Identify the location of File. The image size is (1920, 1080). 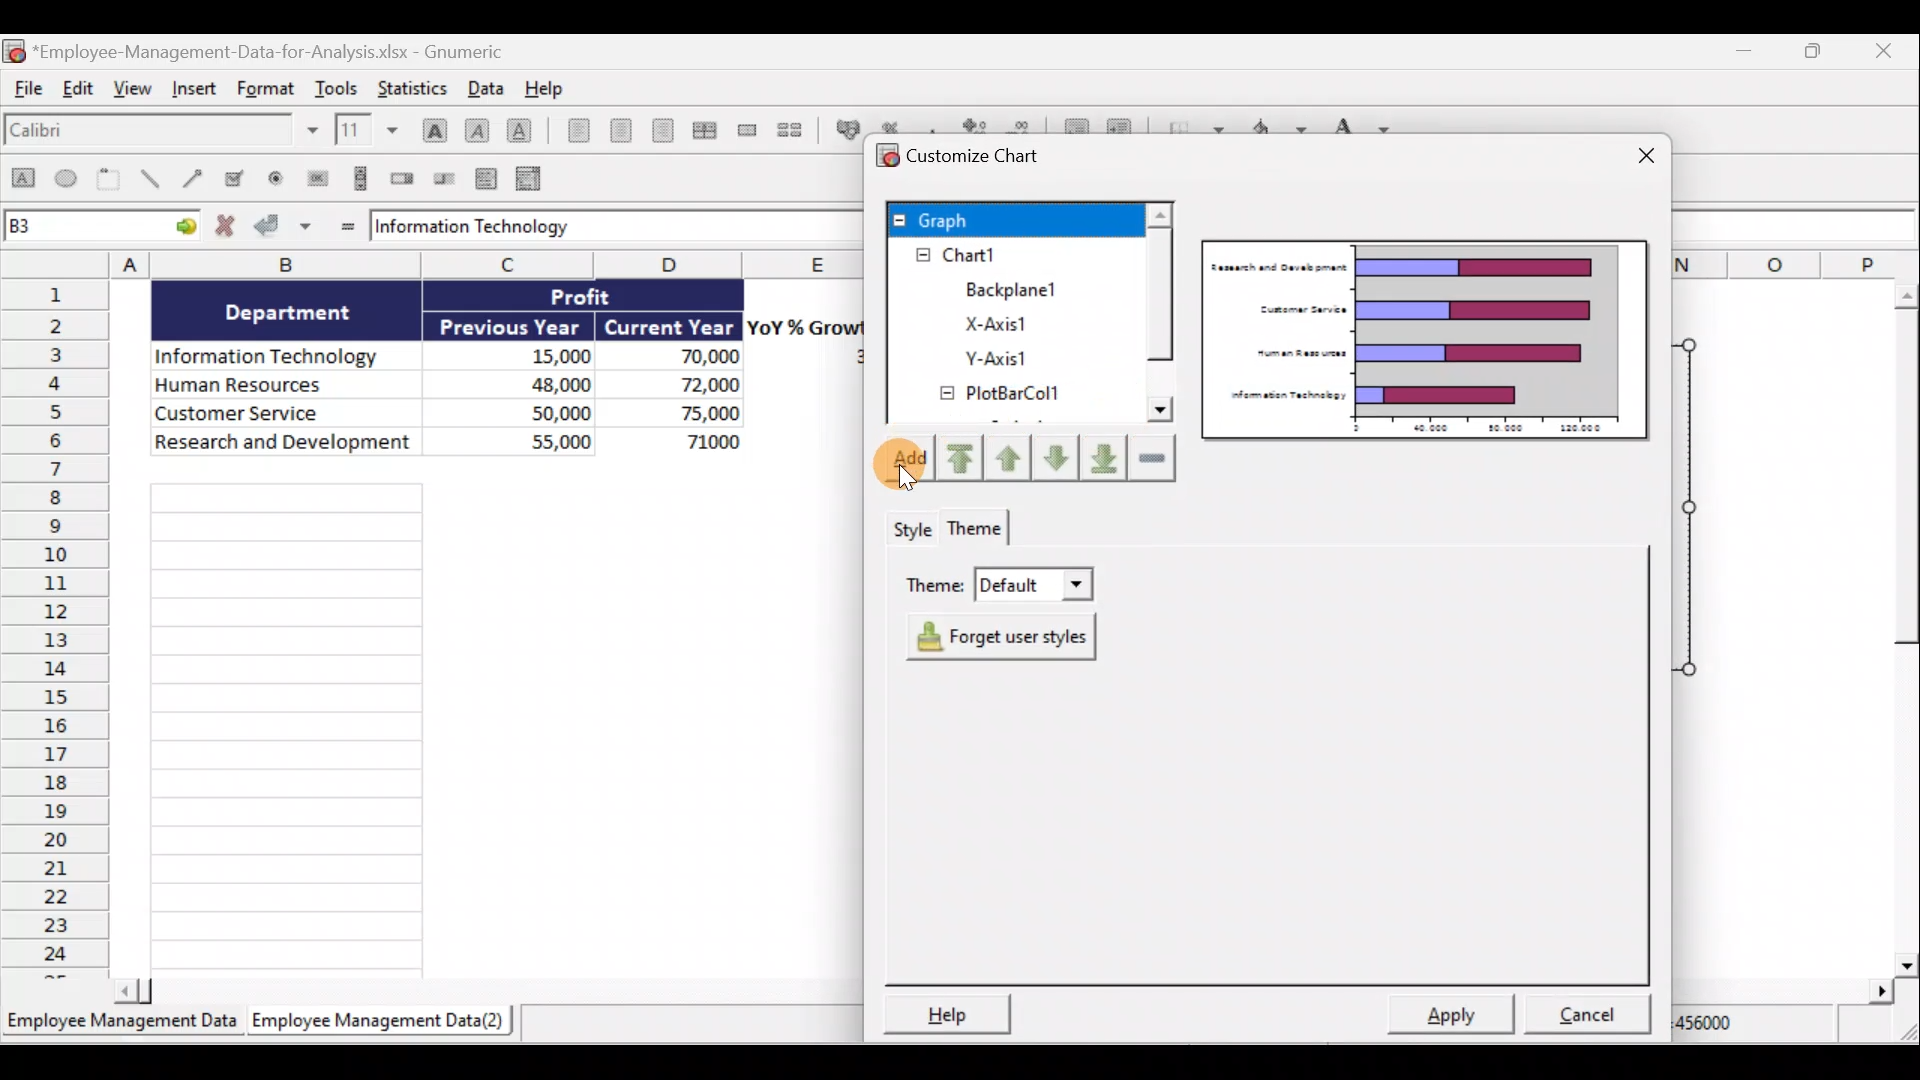
(23, 89).